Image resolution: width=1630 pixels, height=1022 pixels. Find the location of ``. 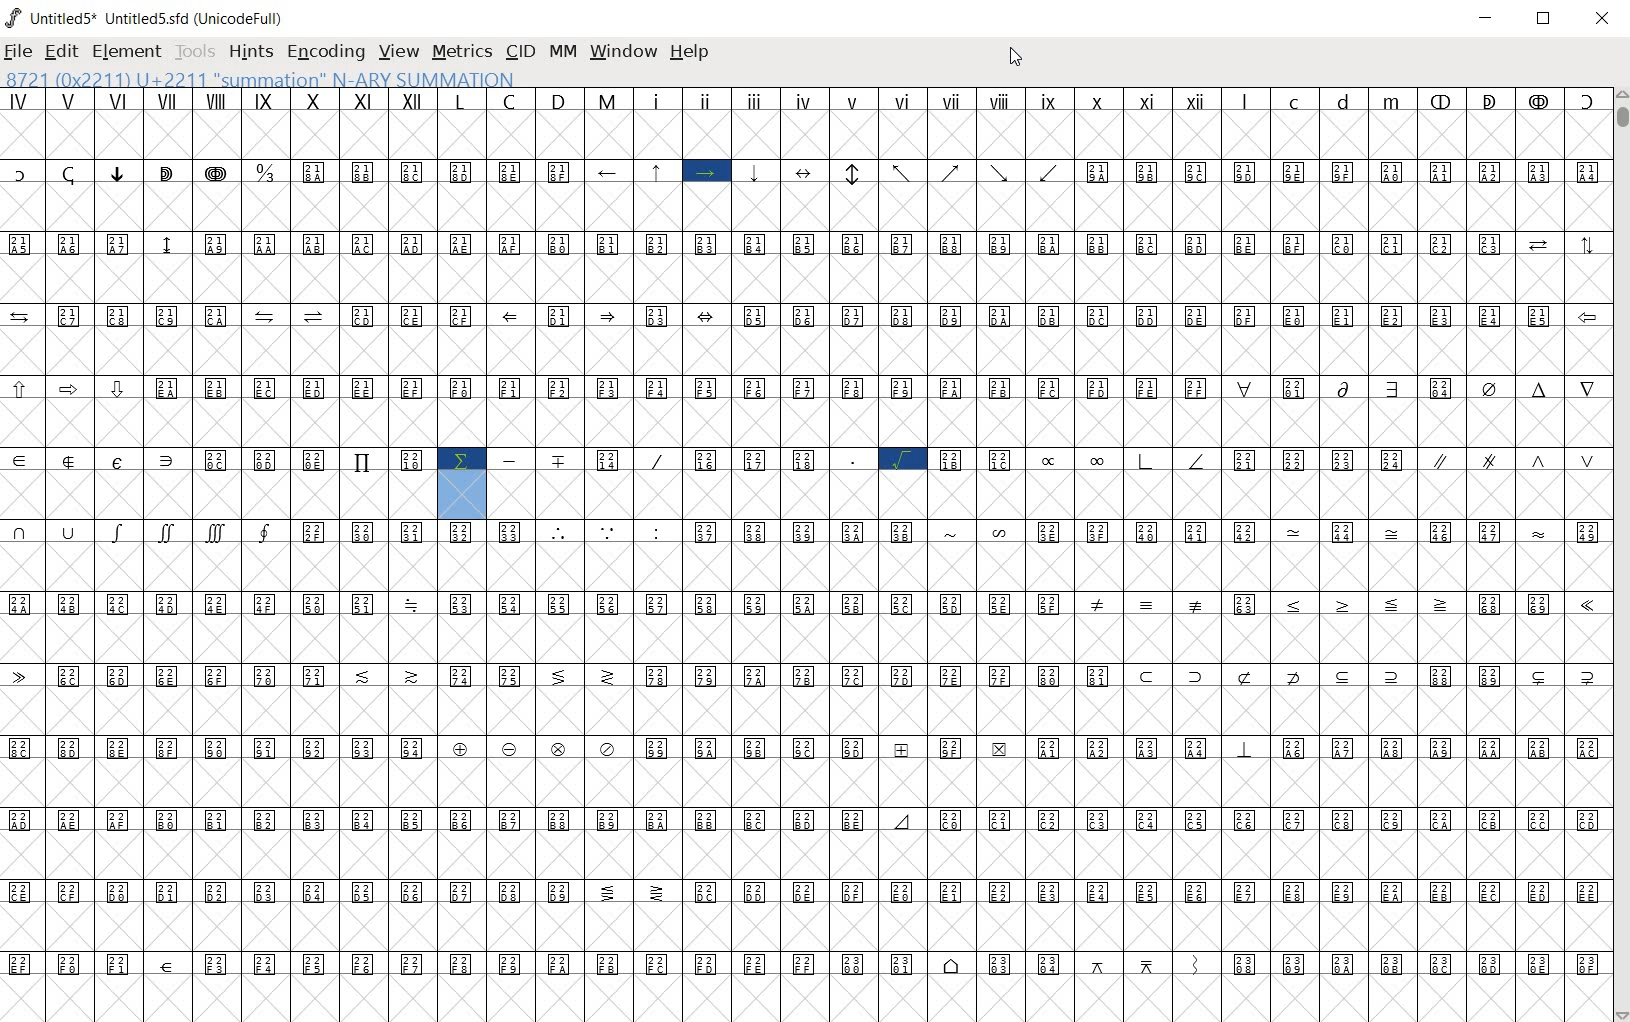

 is located at coordinates (221, 458).